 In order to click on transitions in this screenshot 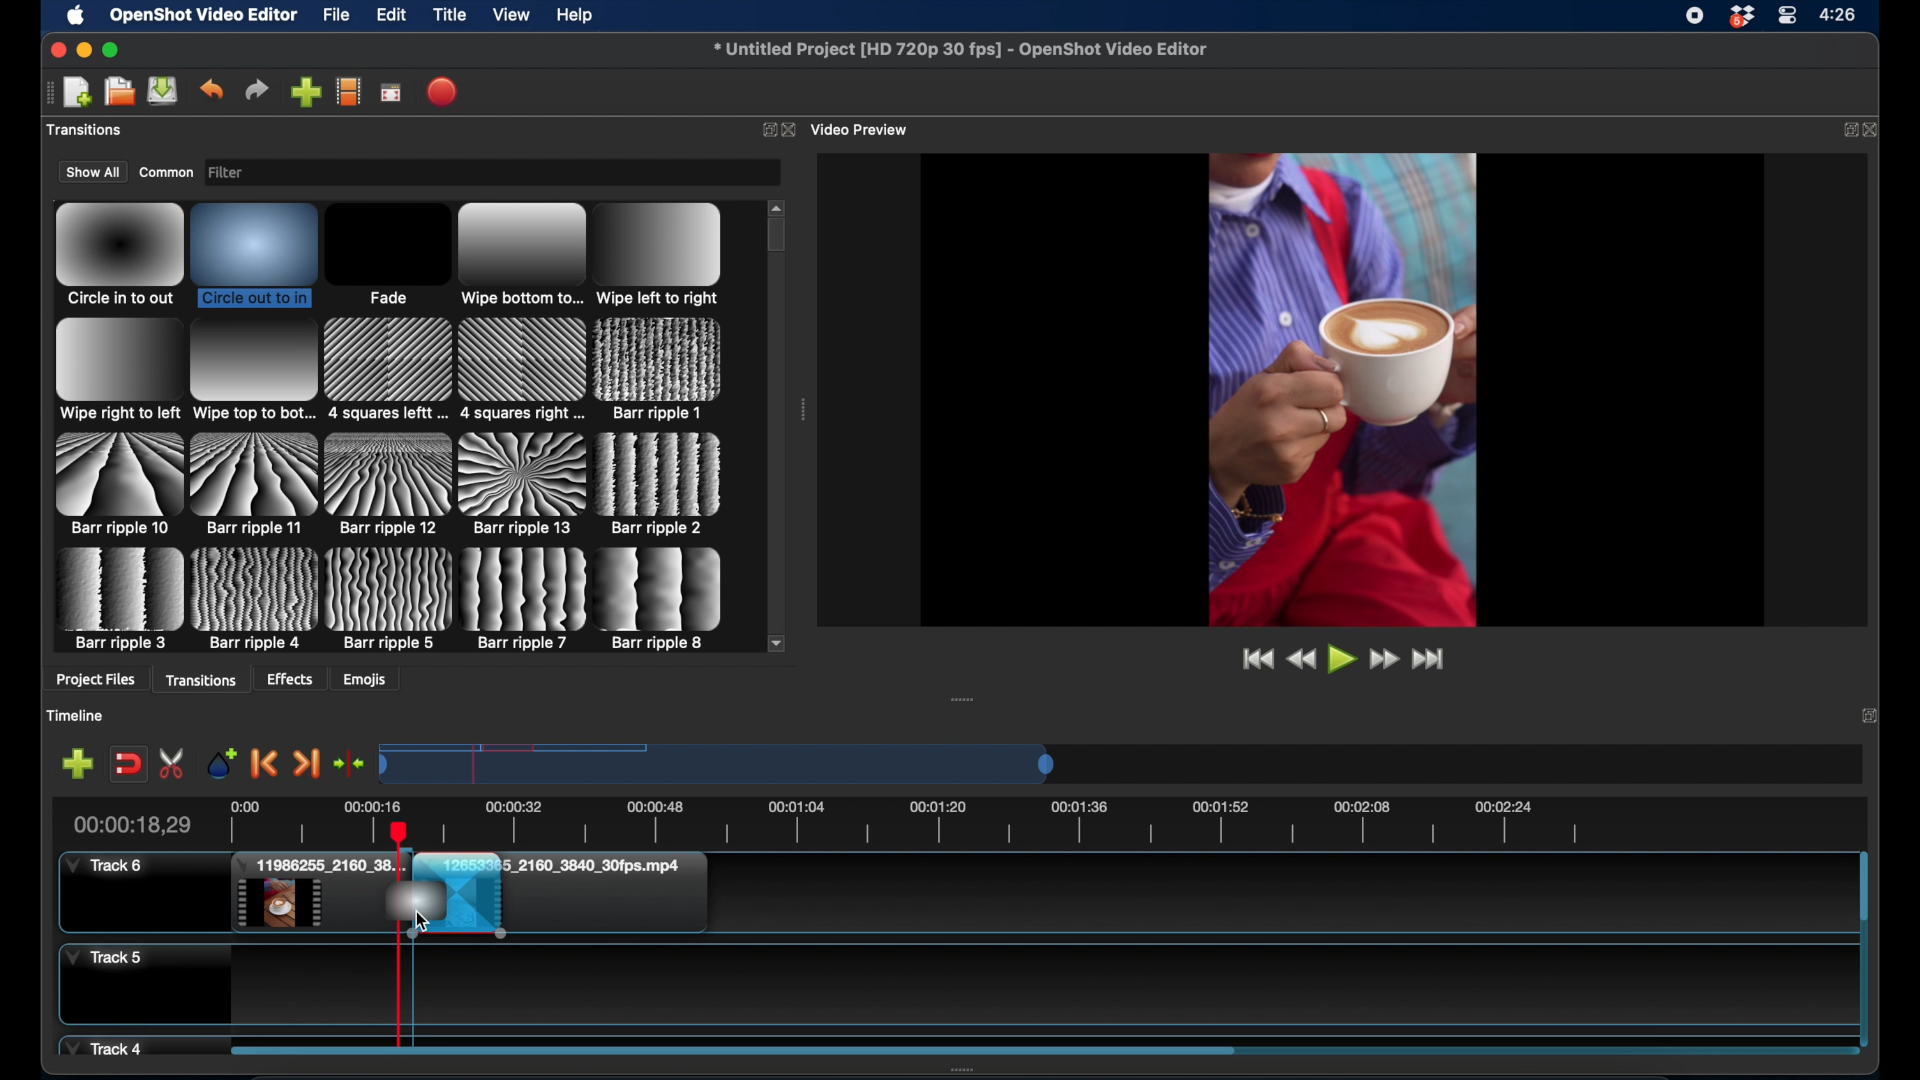, I will do `click(203, 679)`.